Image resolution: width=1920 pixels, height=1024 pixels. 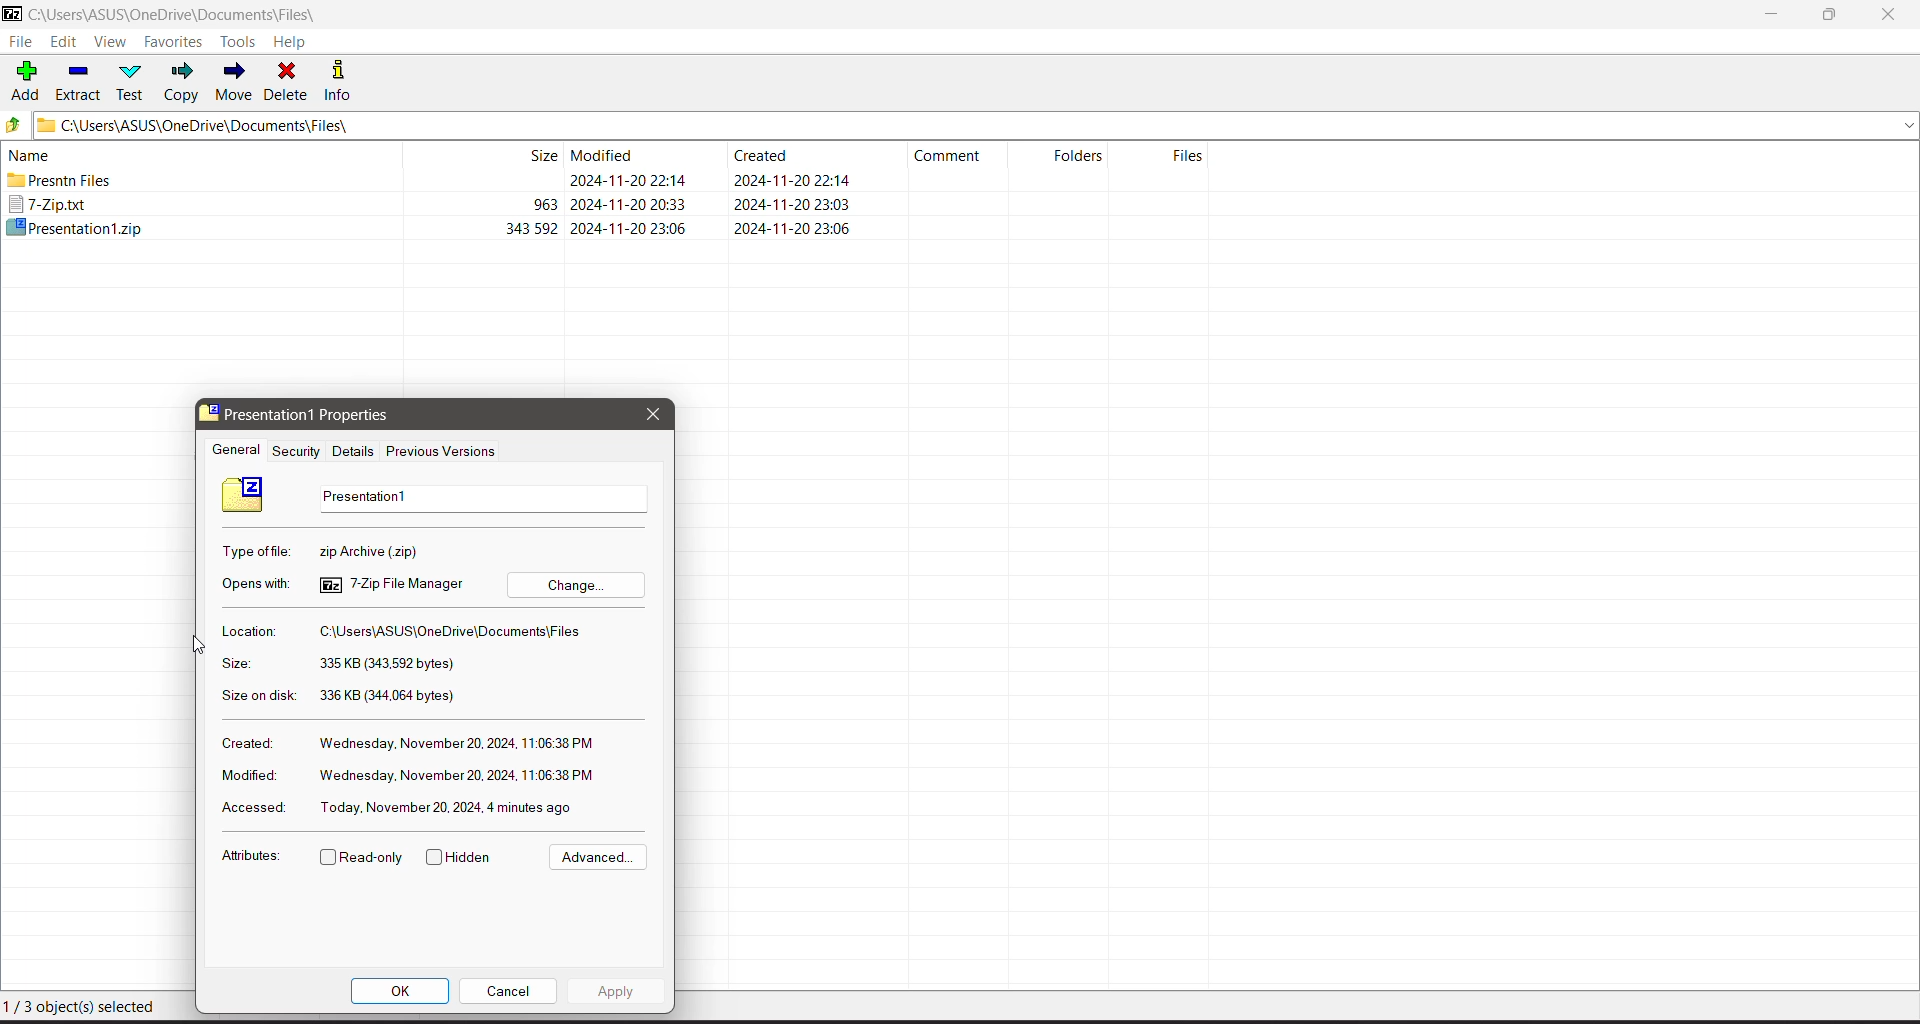 What do you see at coordinates (88, 1009) in the screenshot?
I see `Current Selection` at bounding box center [88, 1009].